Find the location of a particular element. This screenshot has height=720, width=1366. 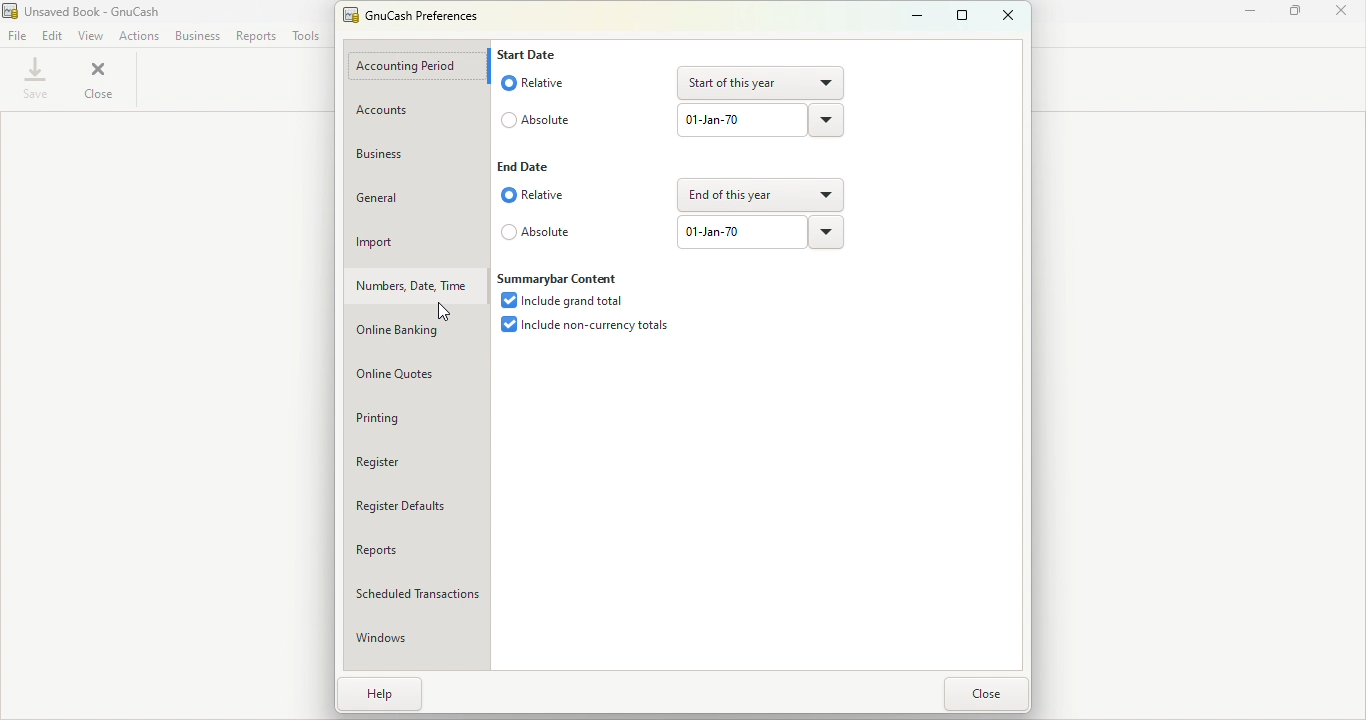

01-Jan-70 is located at coordinates (741, 233).